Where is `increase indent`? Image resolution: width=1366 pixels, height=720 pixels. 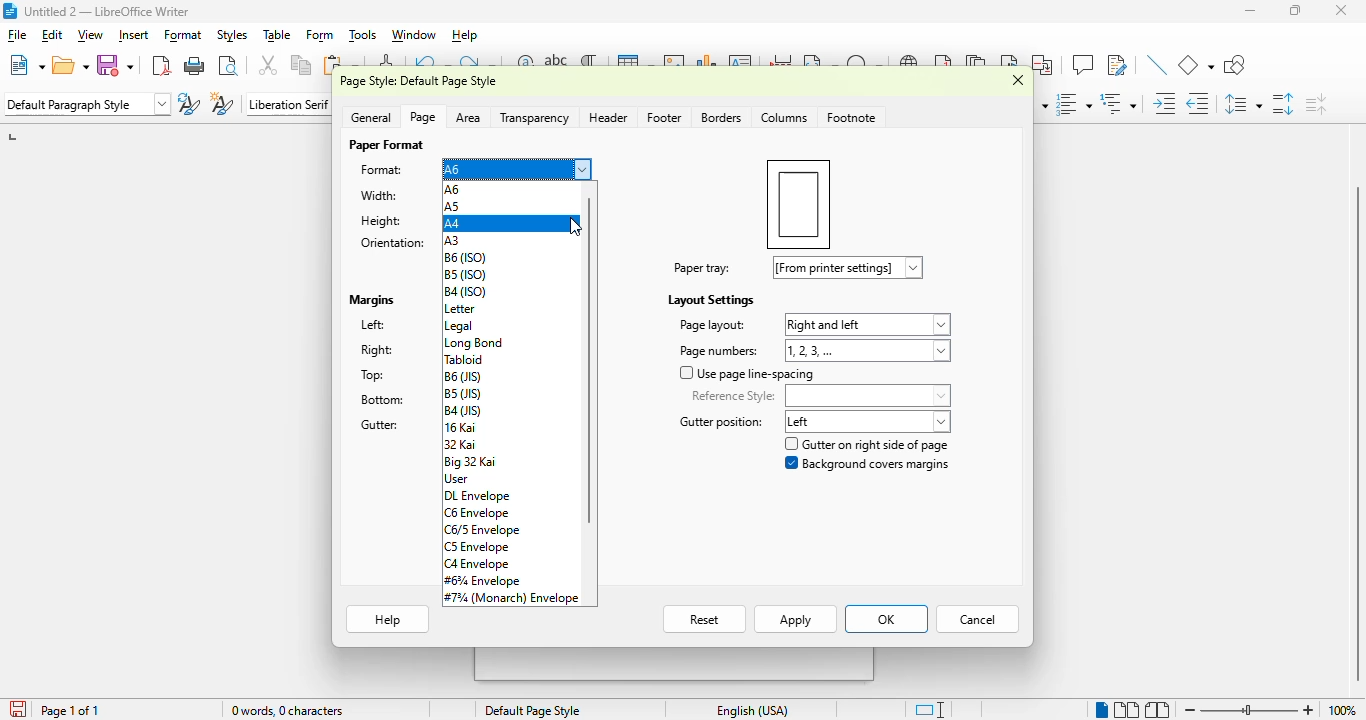 increase indent is located at coordinates (1165, 104).